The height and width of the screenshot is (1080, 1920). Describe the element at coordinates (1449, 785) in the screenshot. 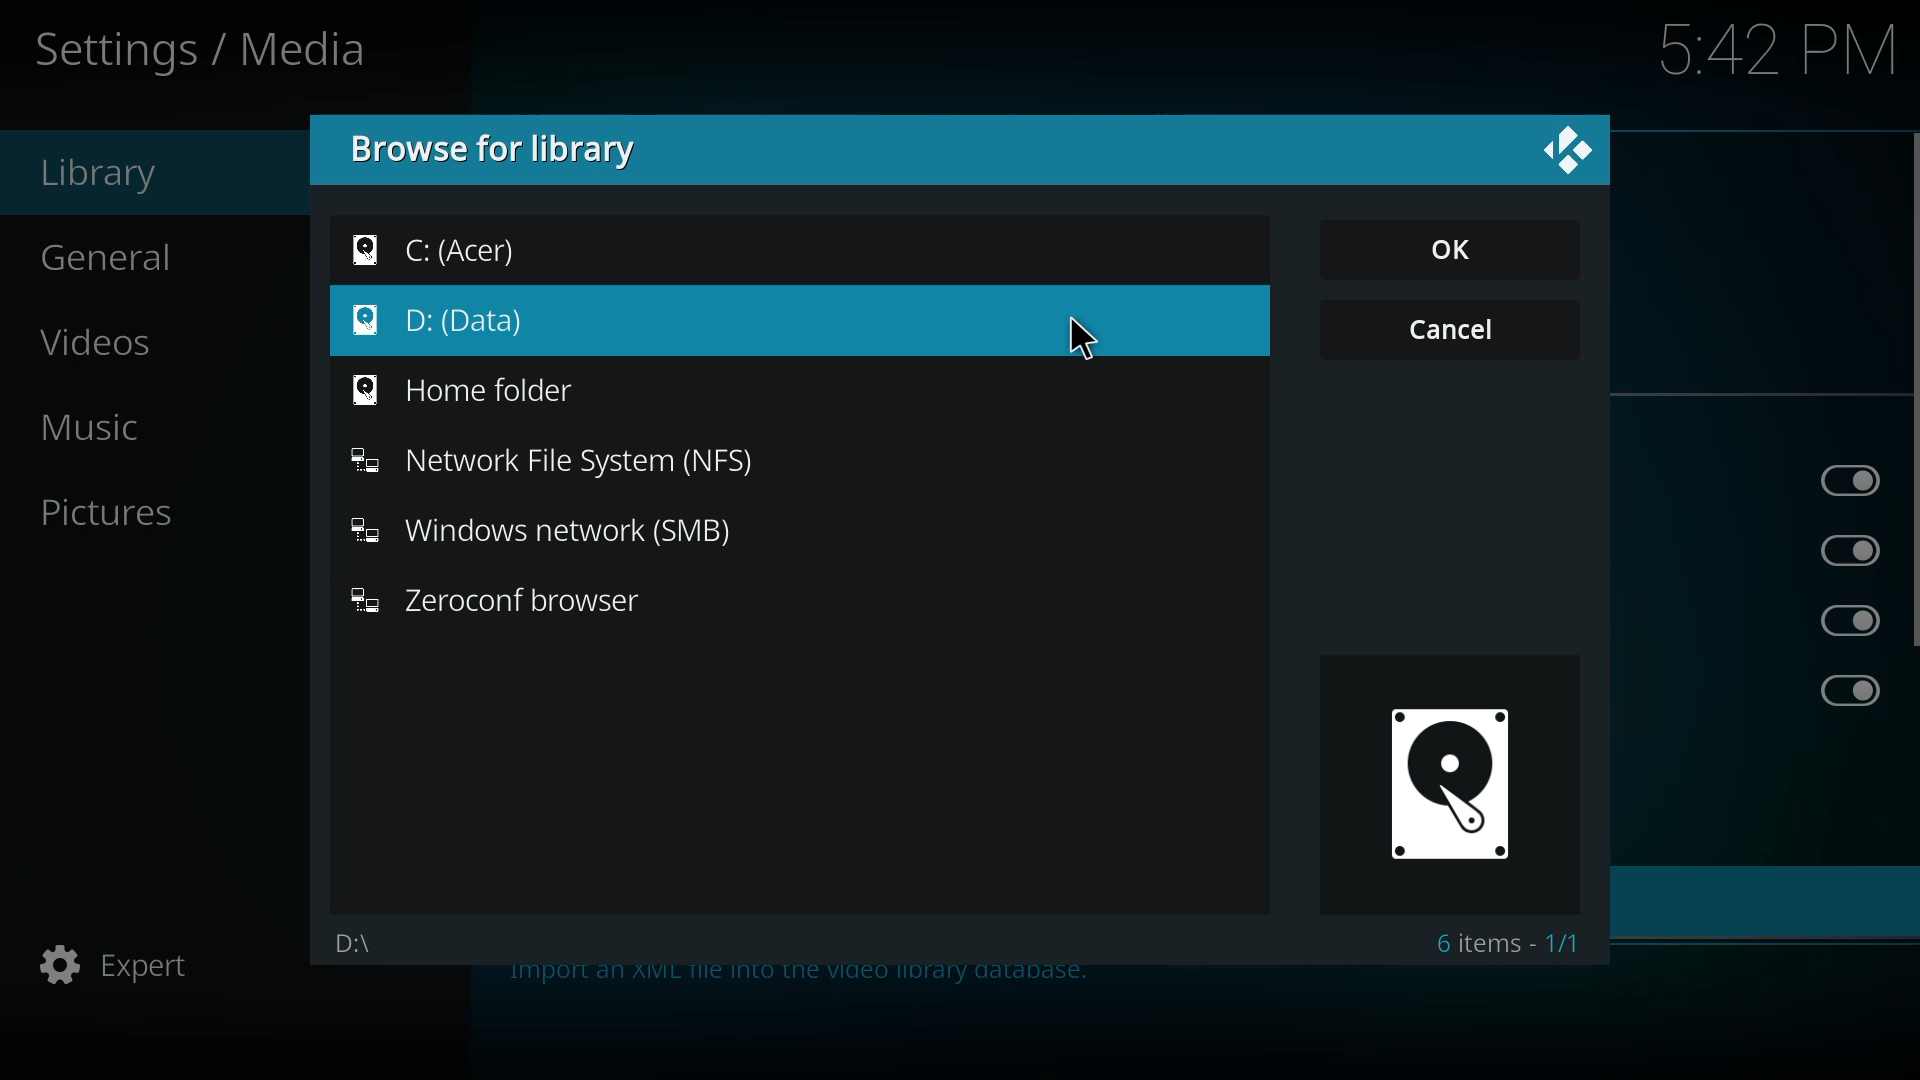

I see `drive` at that location.